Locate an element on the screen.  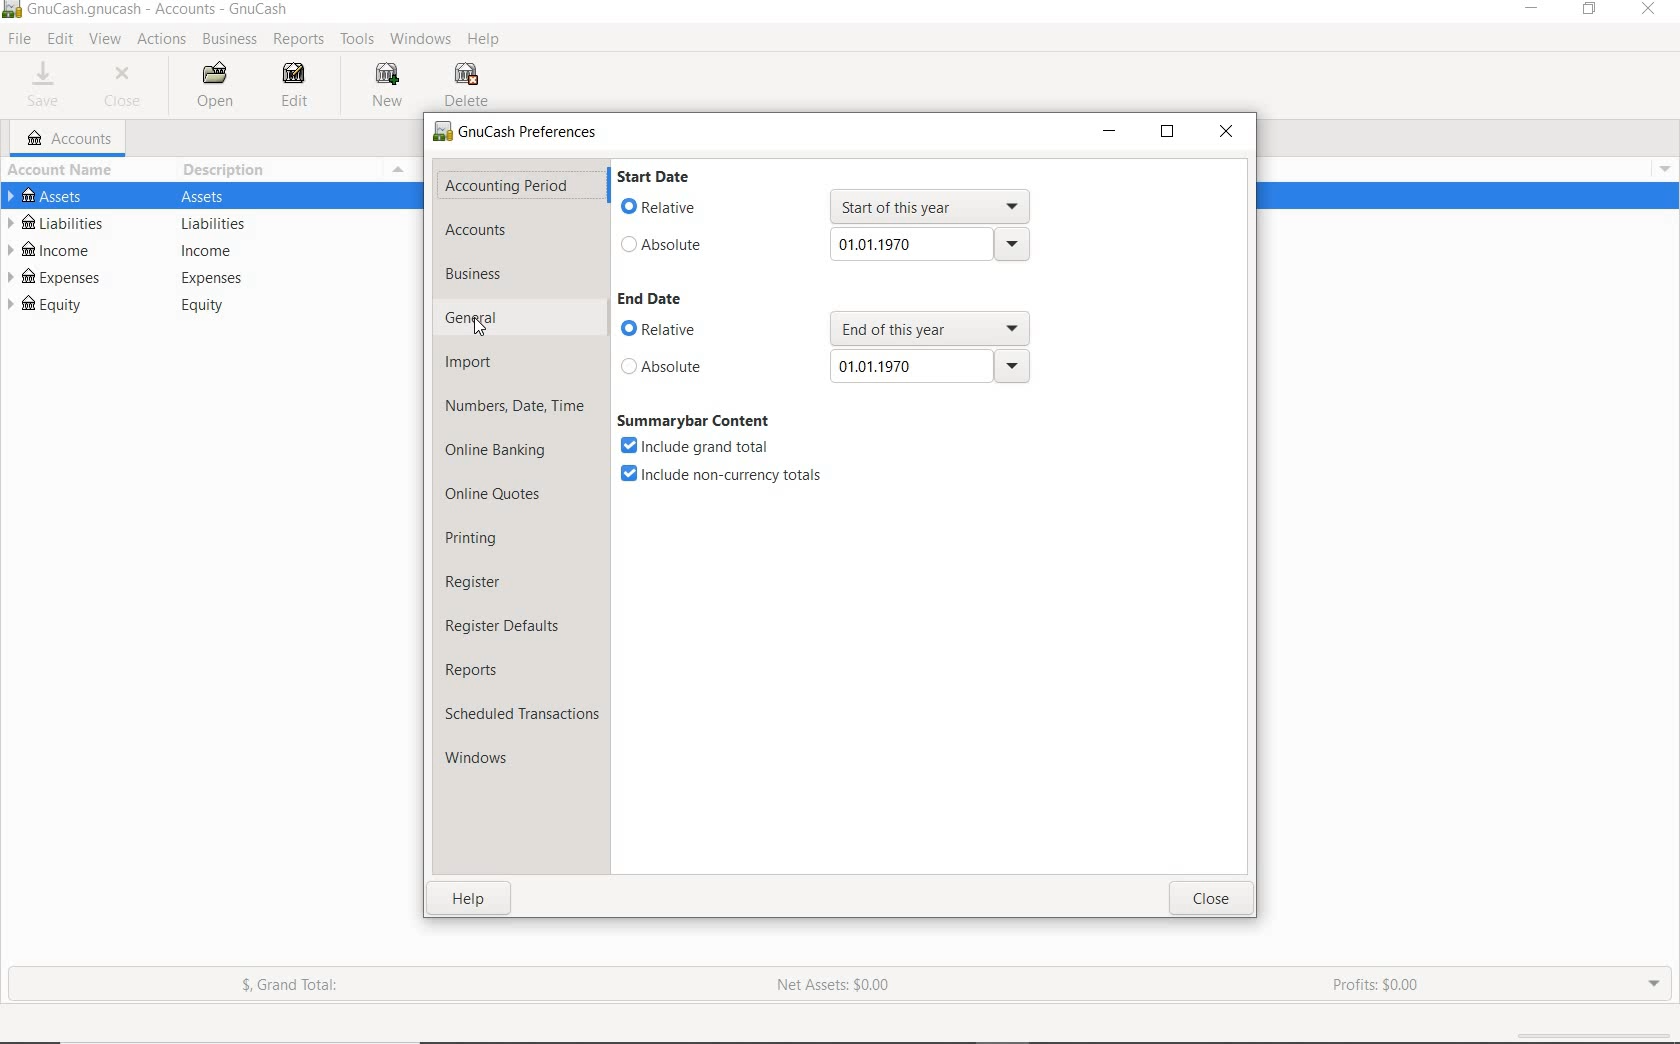
SAVE is located at coordinates (49, 84).